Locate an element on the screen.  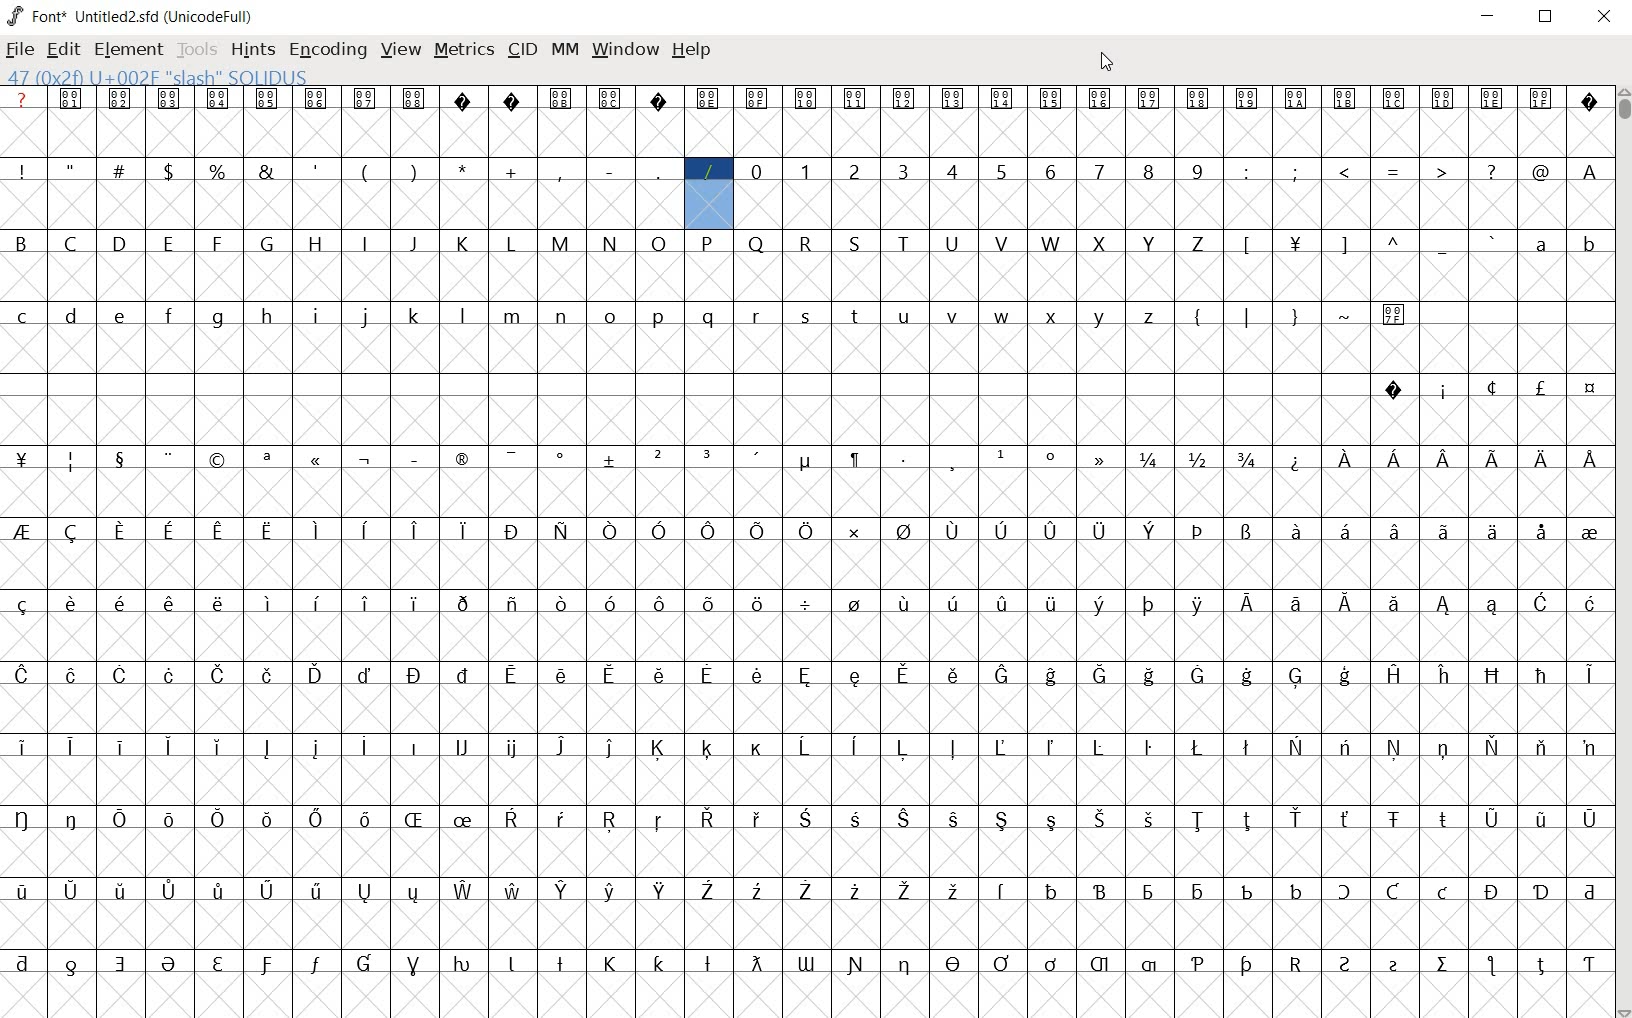
glyph is located at coordinates (1247, 172).